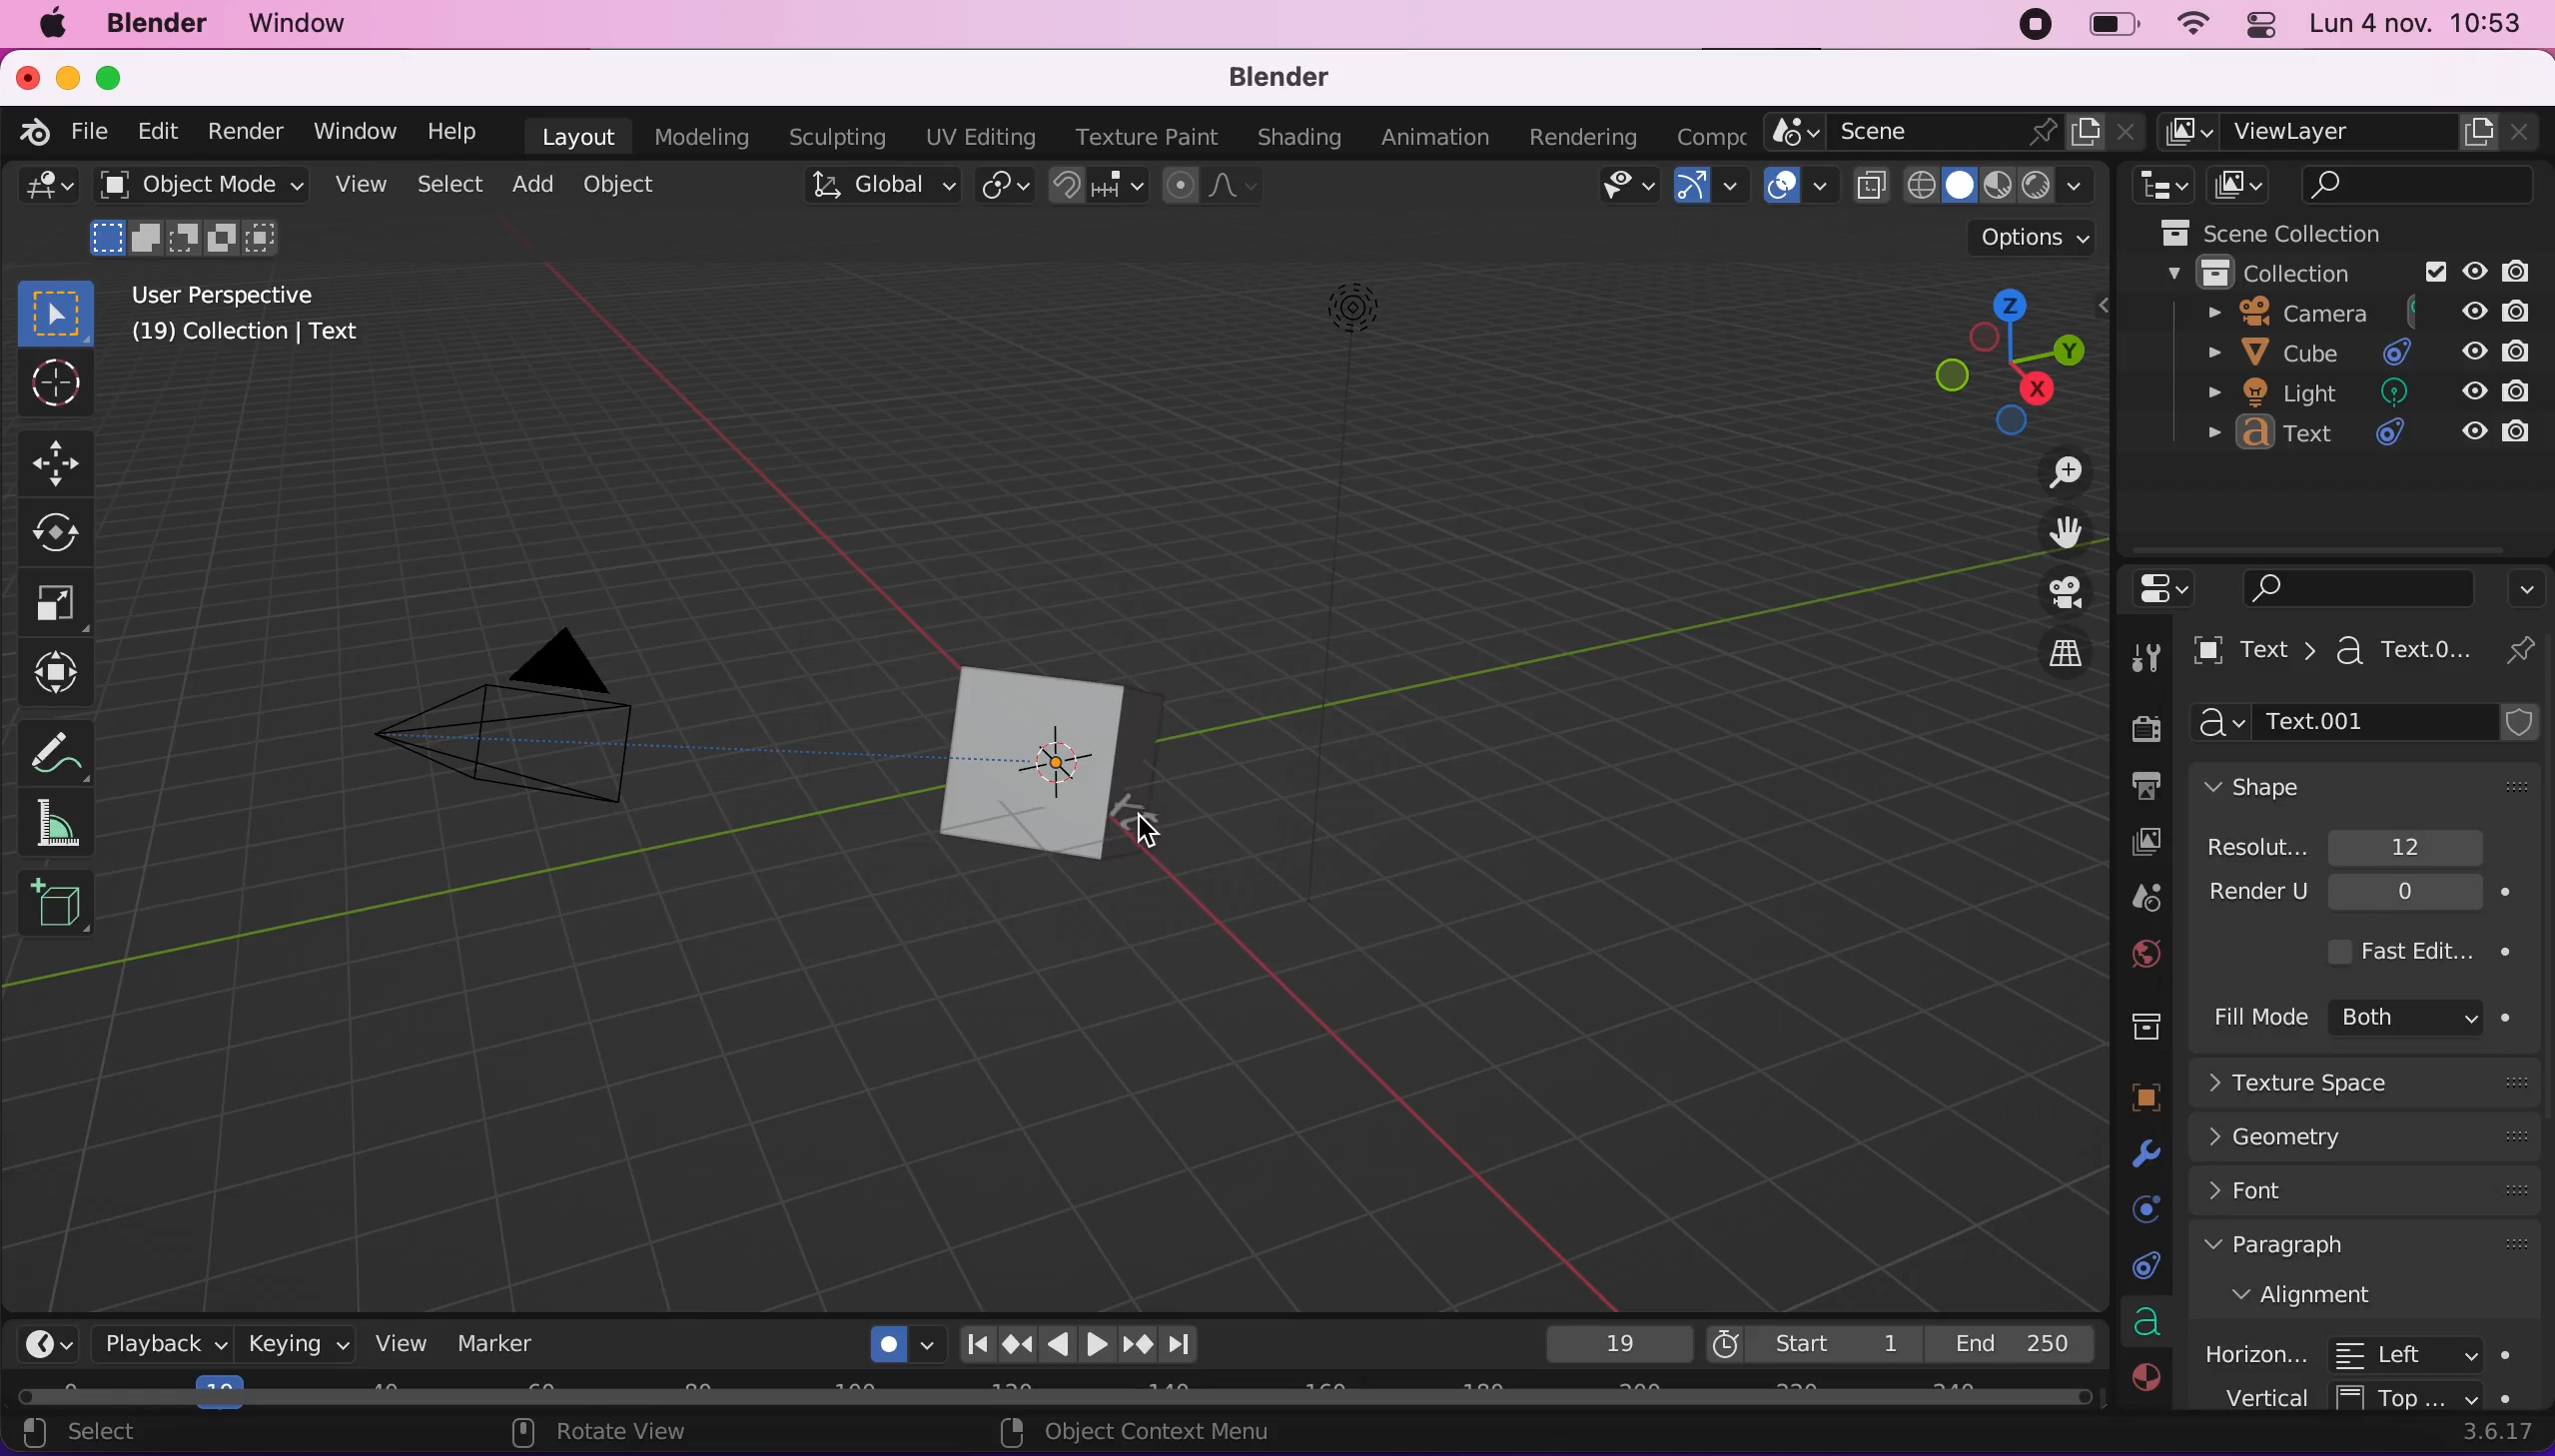 The image size is (2555, 1456). I want to click on modeling, so click(711, 136).